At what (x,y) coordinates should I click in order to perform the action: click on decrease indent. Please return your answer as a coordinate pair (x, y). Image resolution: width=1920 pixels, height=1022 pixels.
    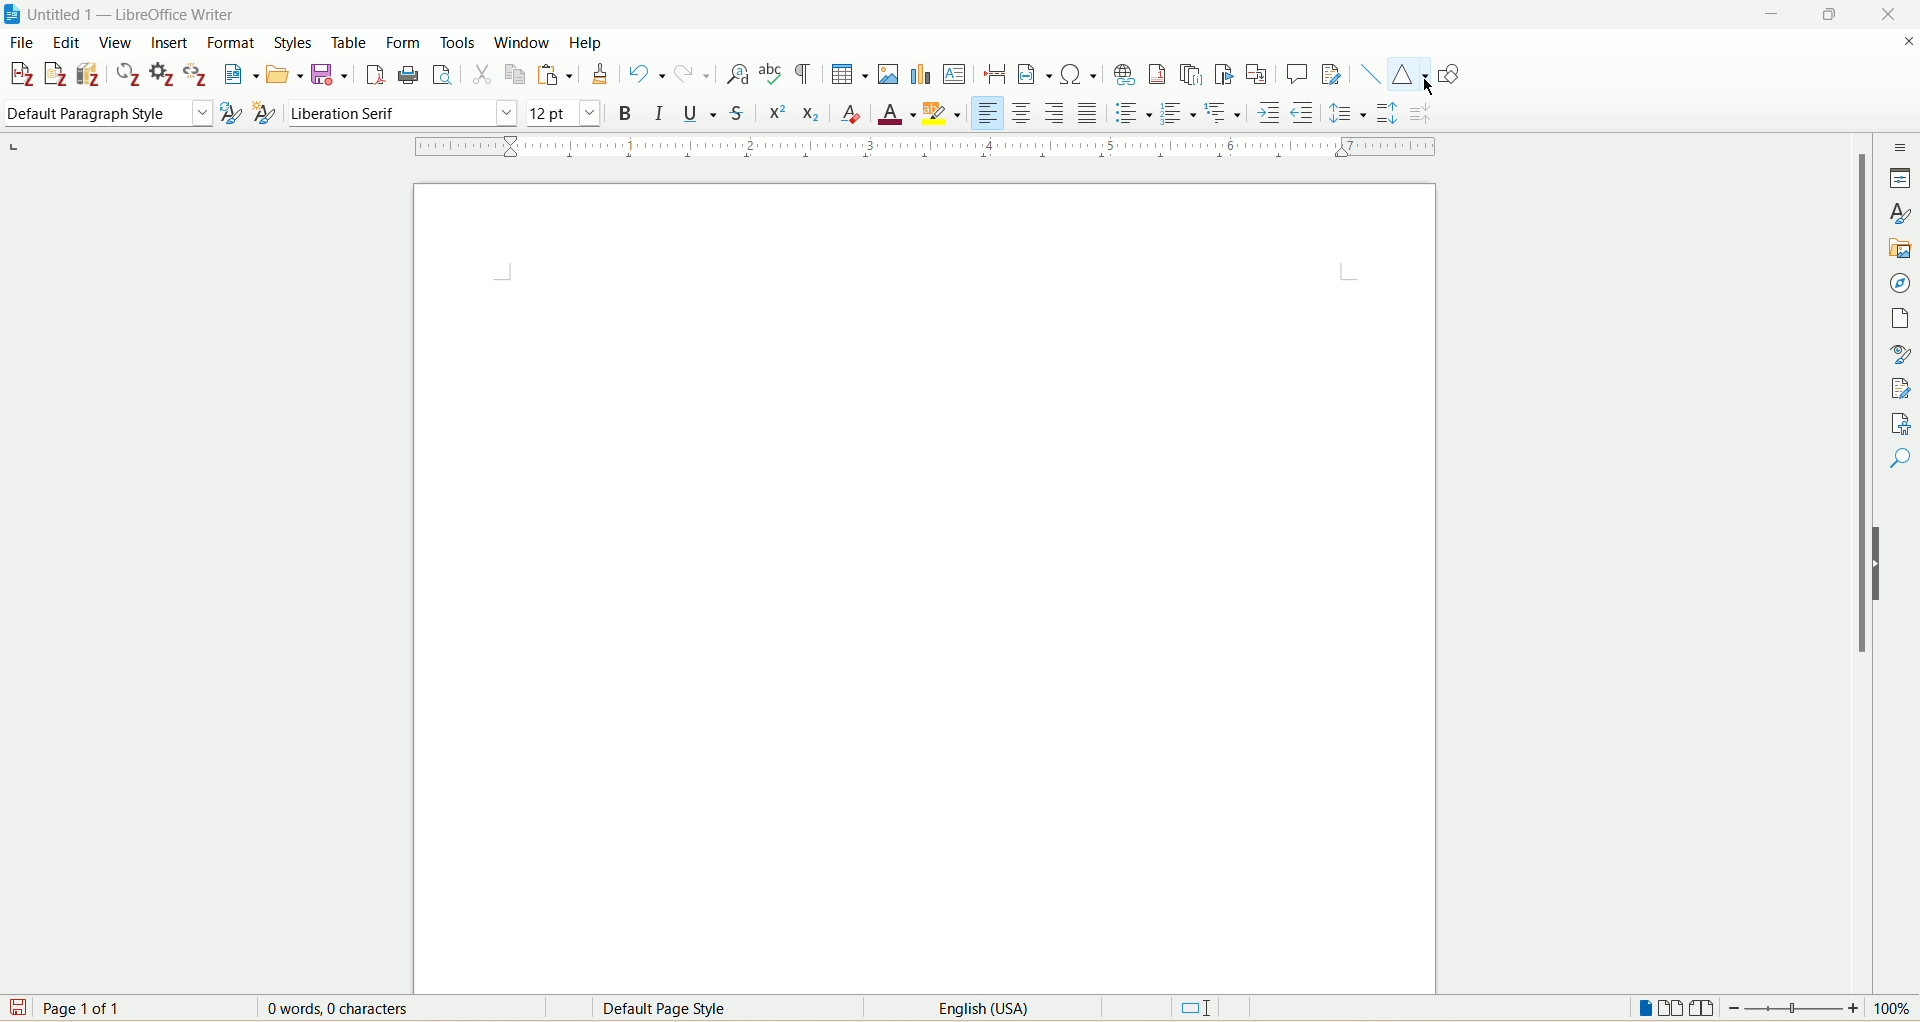
    Looking at the image, I should click on (1303, 112).